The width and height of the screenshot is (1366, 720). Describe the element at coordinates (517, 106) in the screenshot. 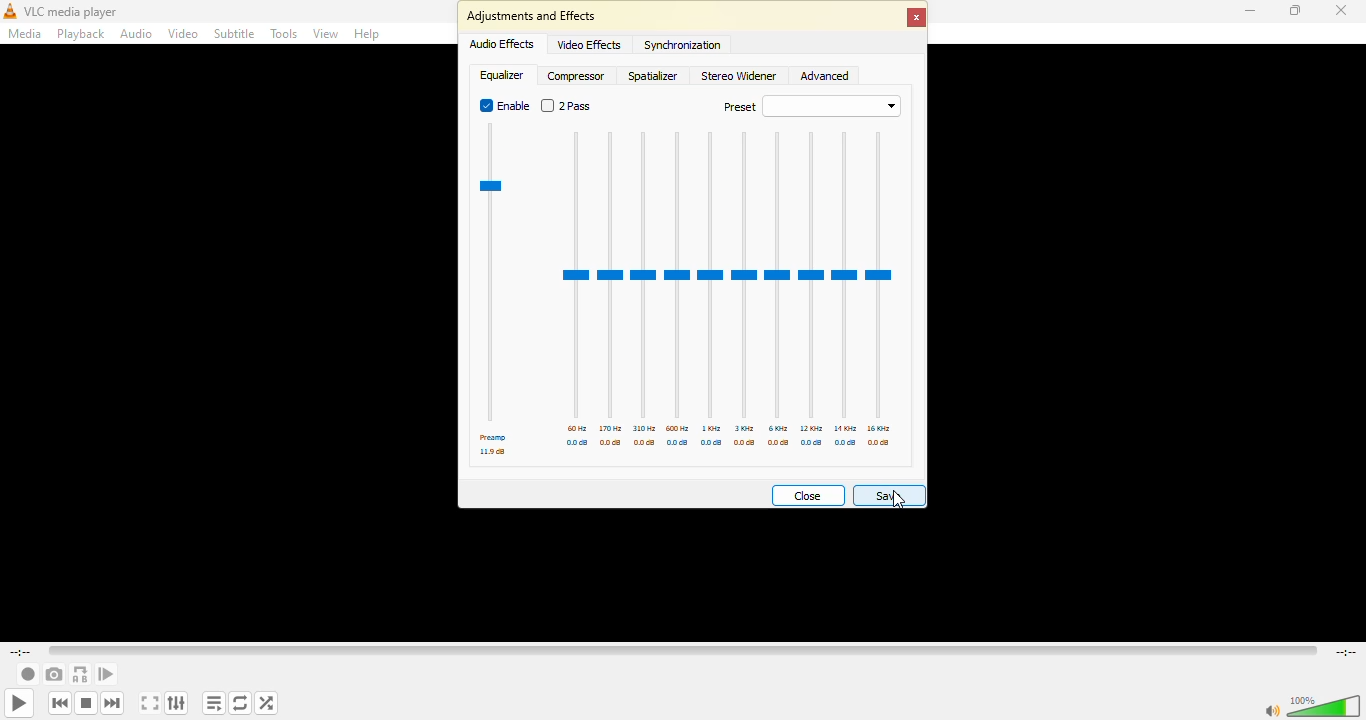

I see `enable` at that location.